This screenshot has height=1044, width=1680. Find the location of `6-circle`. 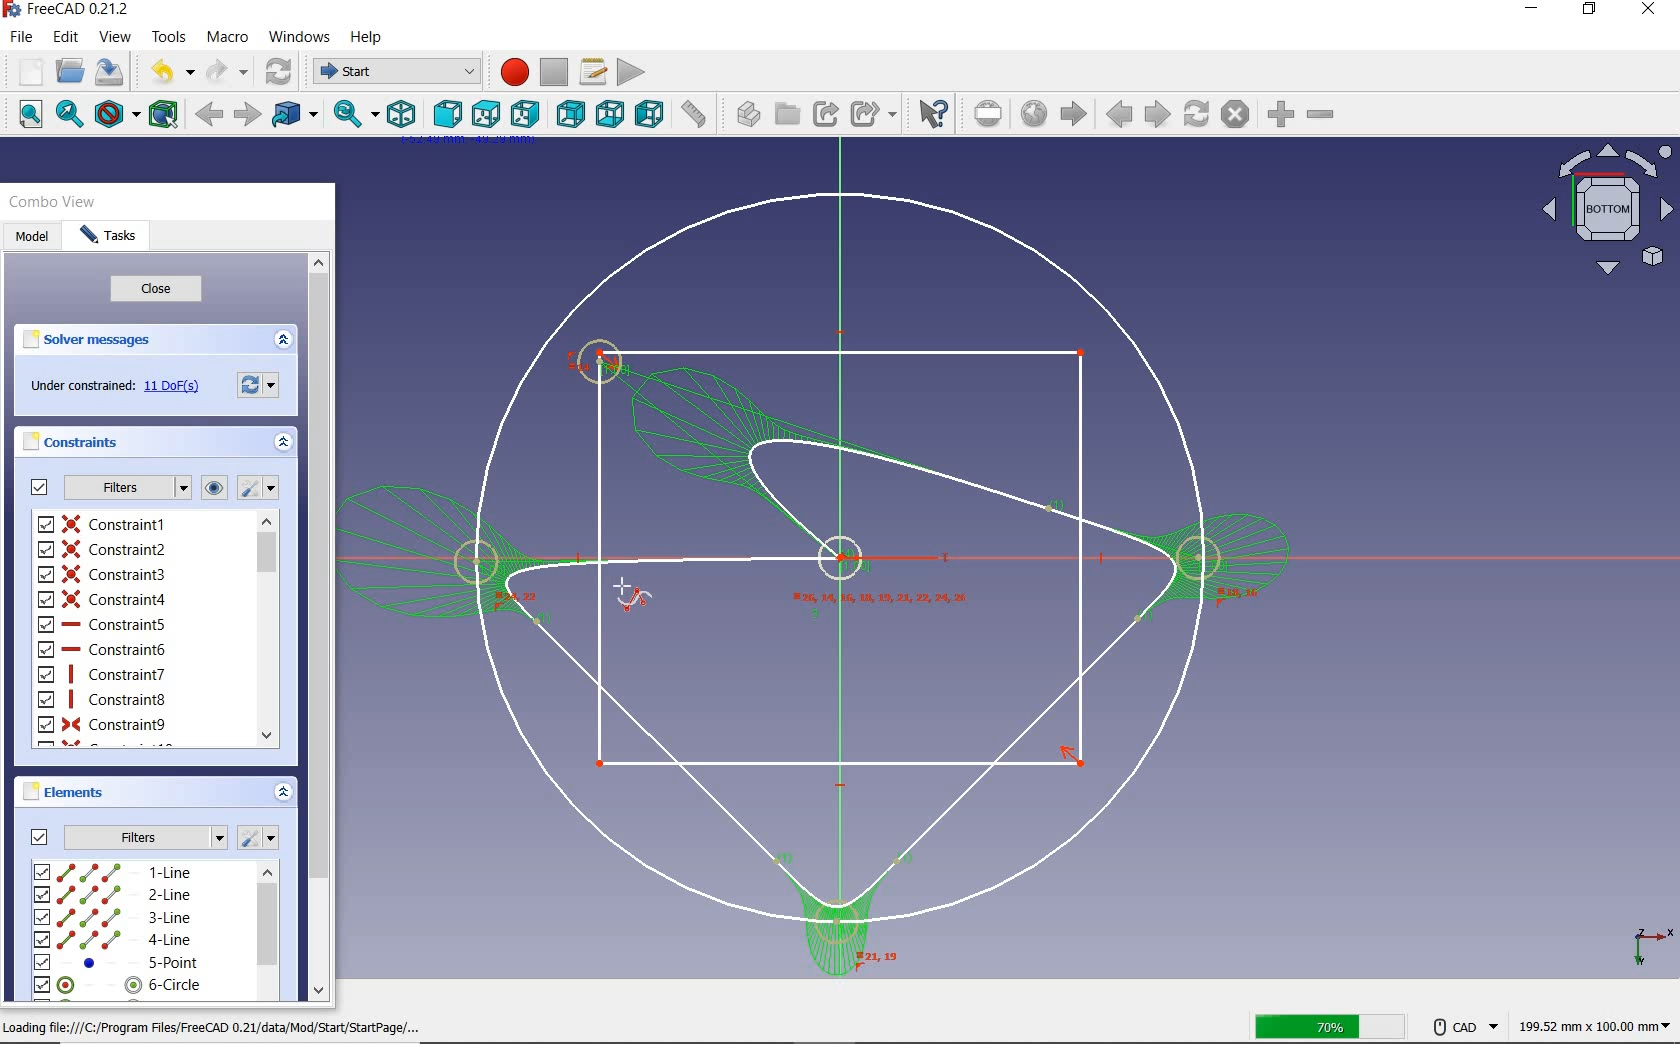

6-circle is located at coordinates (119, 985).